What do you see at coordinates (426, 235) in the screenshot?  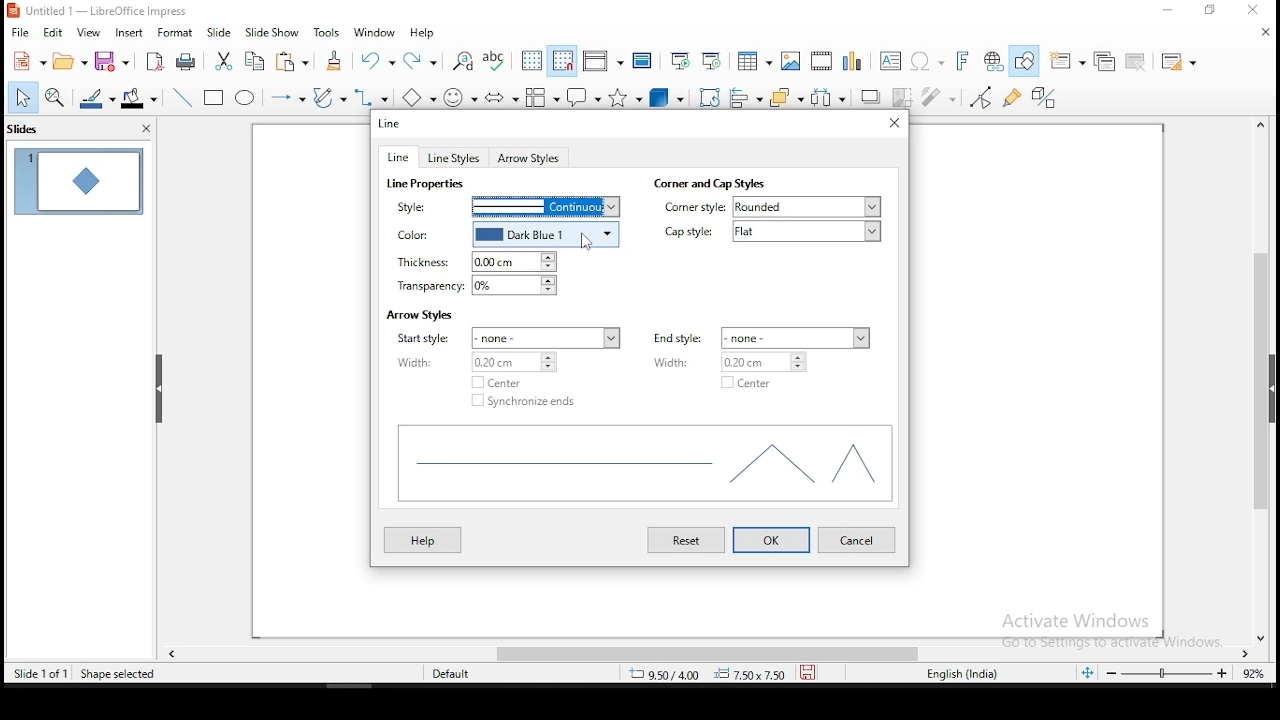 I see `color` at bounding box center [426, 235].